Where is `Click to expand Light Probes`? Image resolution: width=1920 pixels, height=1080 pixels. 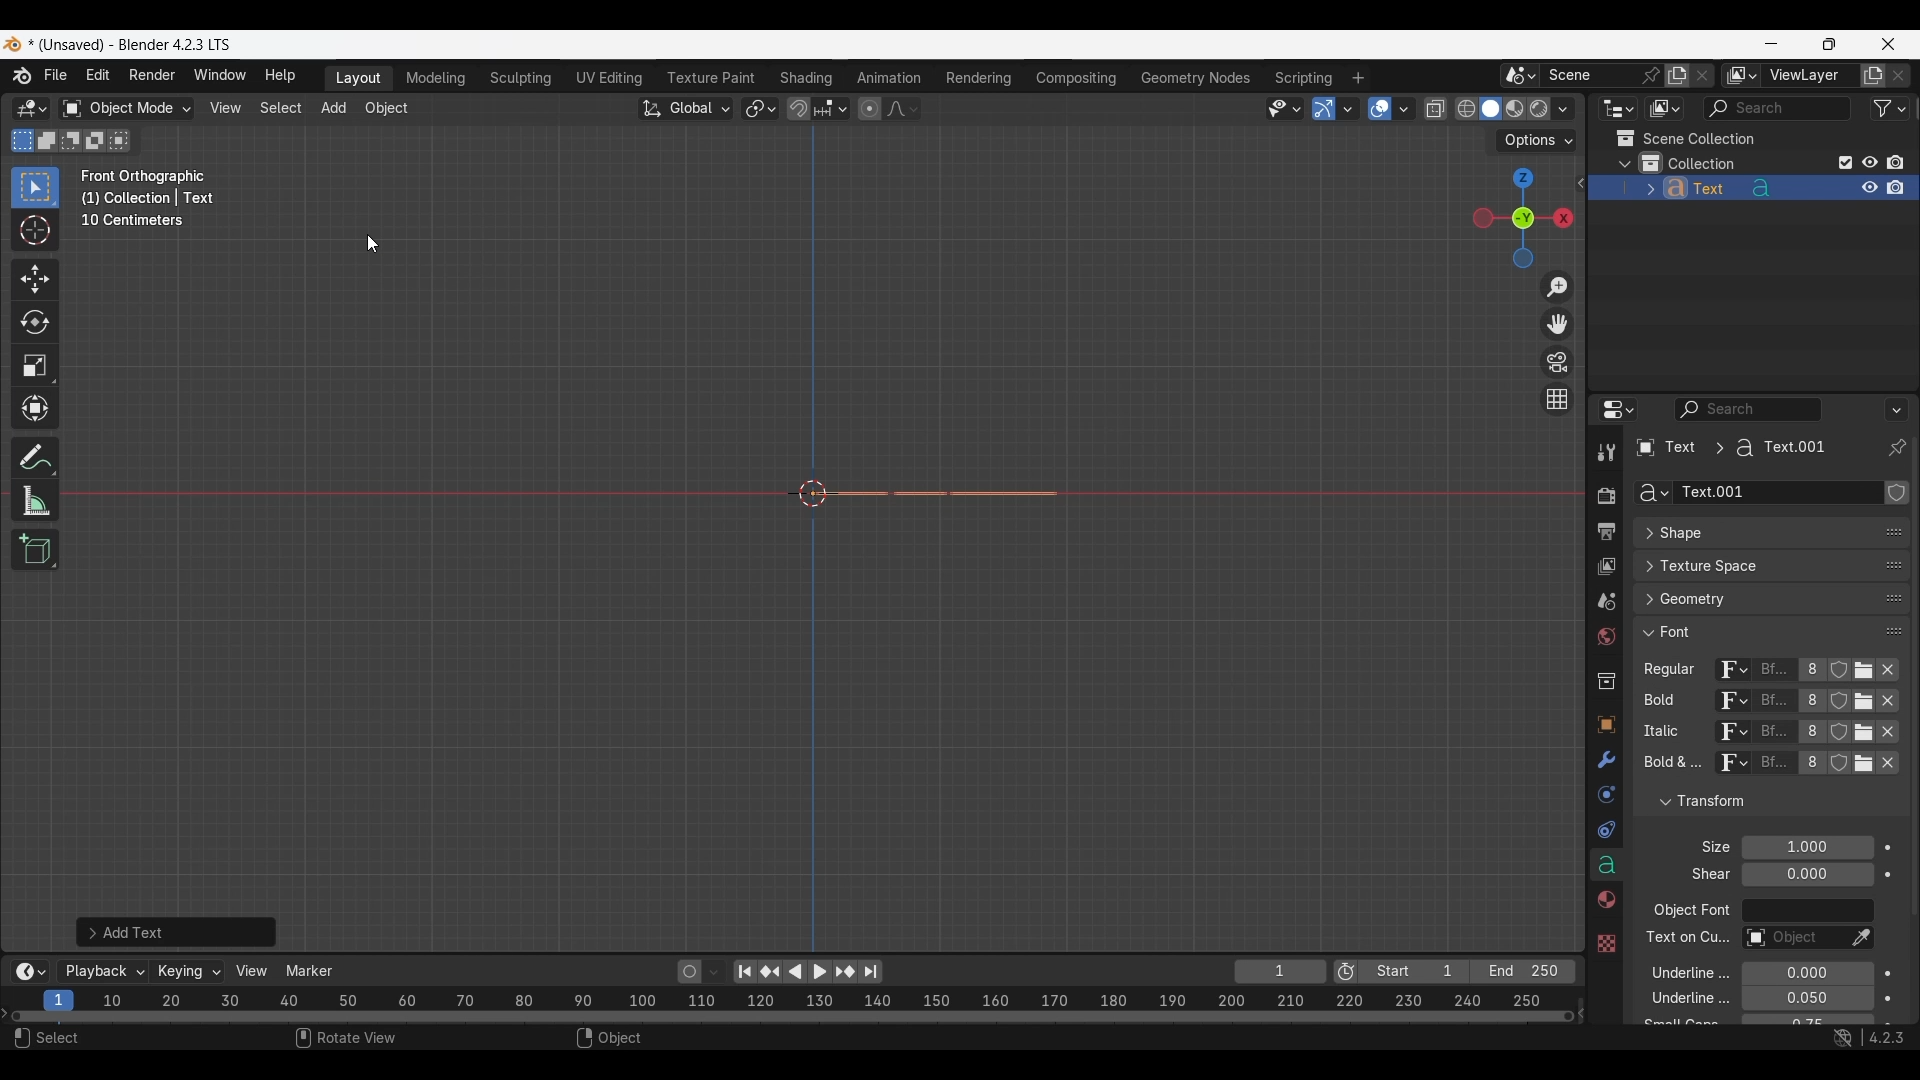 Click to expand Light Probes is located at coordinates (1703, 847).